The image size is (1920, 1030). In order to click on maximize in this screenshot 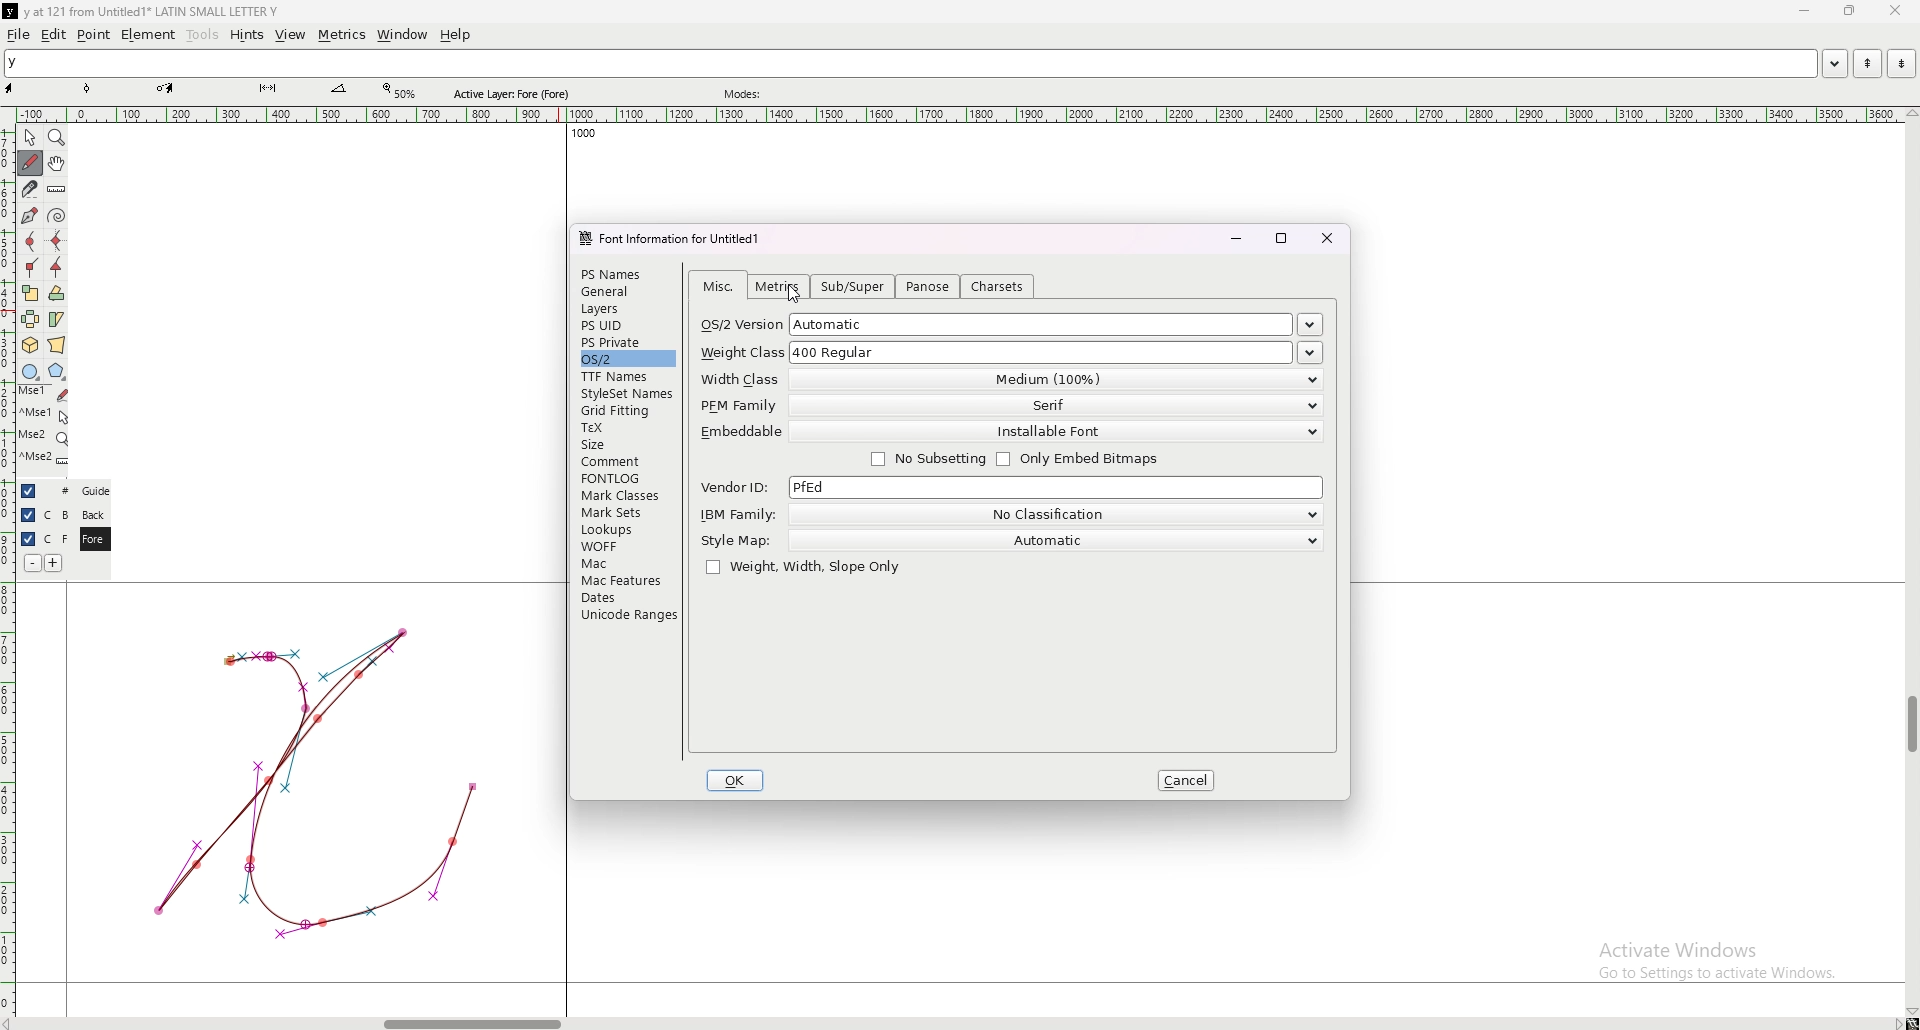, I will do `click(1283, 238)`.